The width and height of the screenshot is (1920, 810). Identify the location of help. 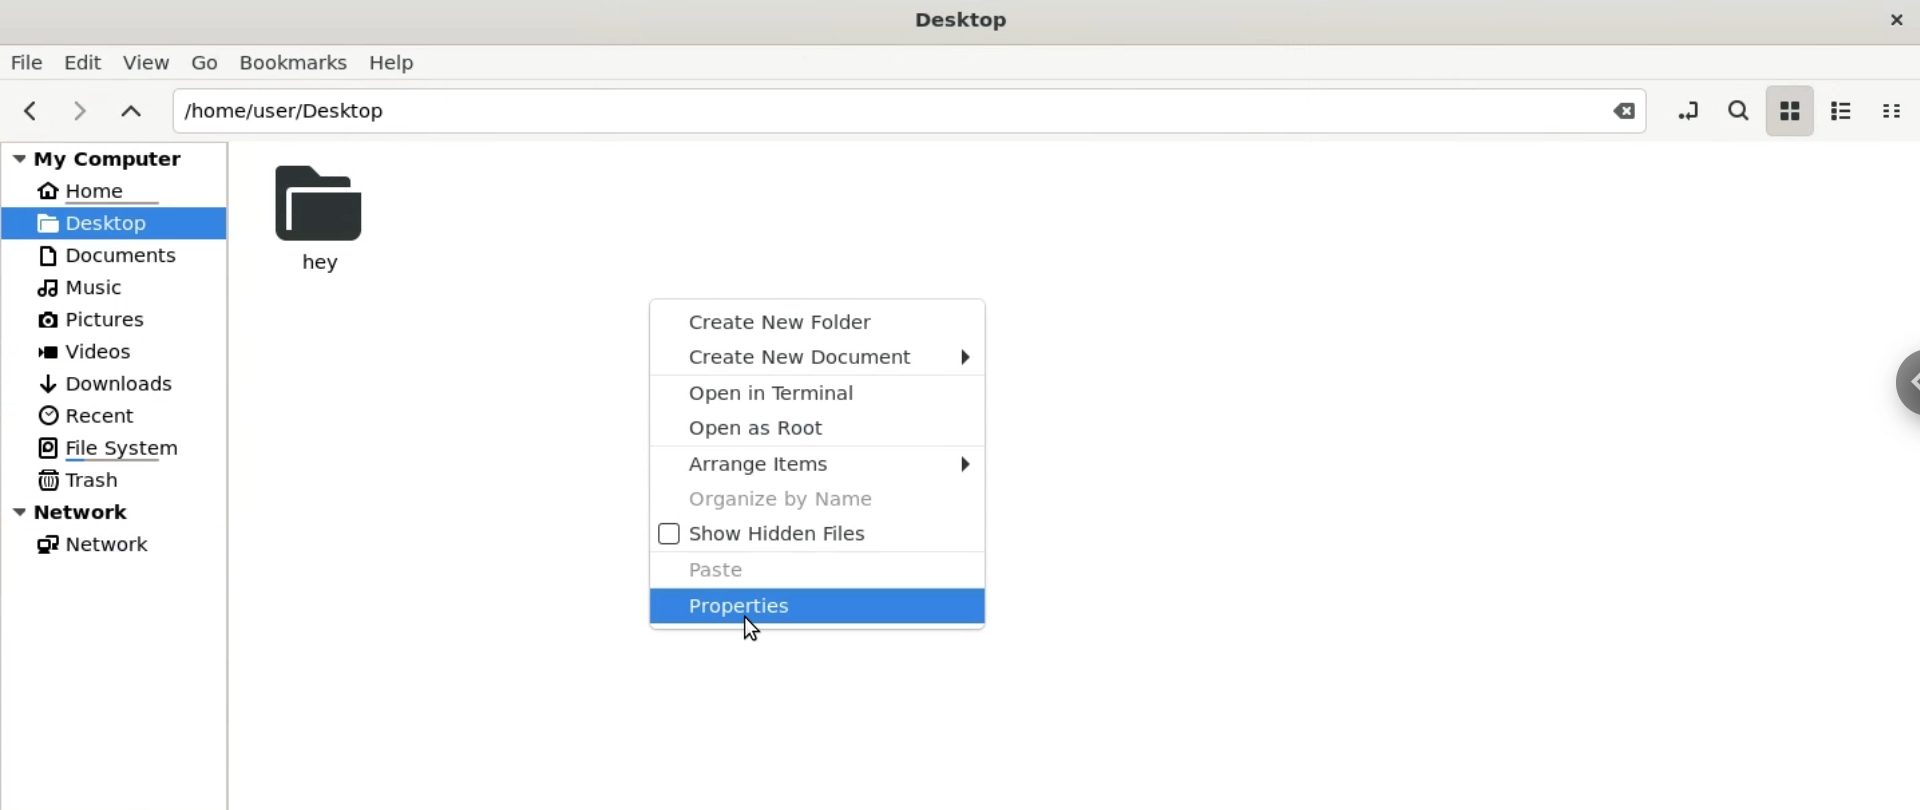
(404, 62).